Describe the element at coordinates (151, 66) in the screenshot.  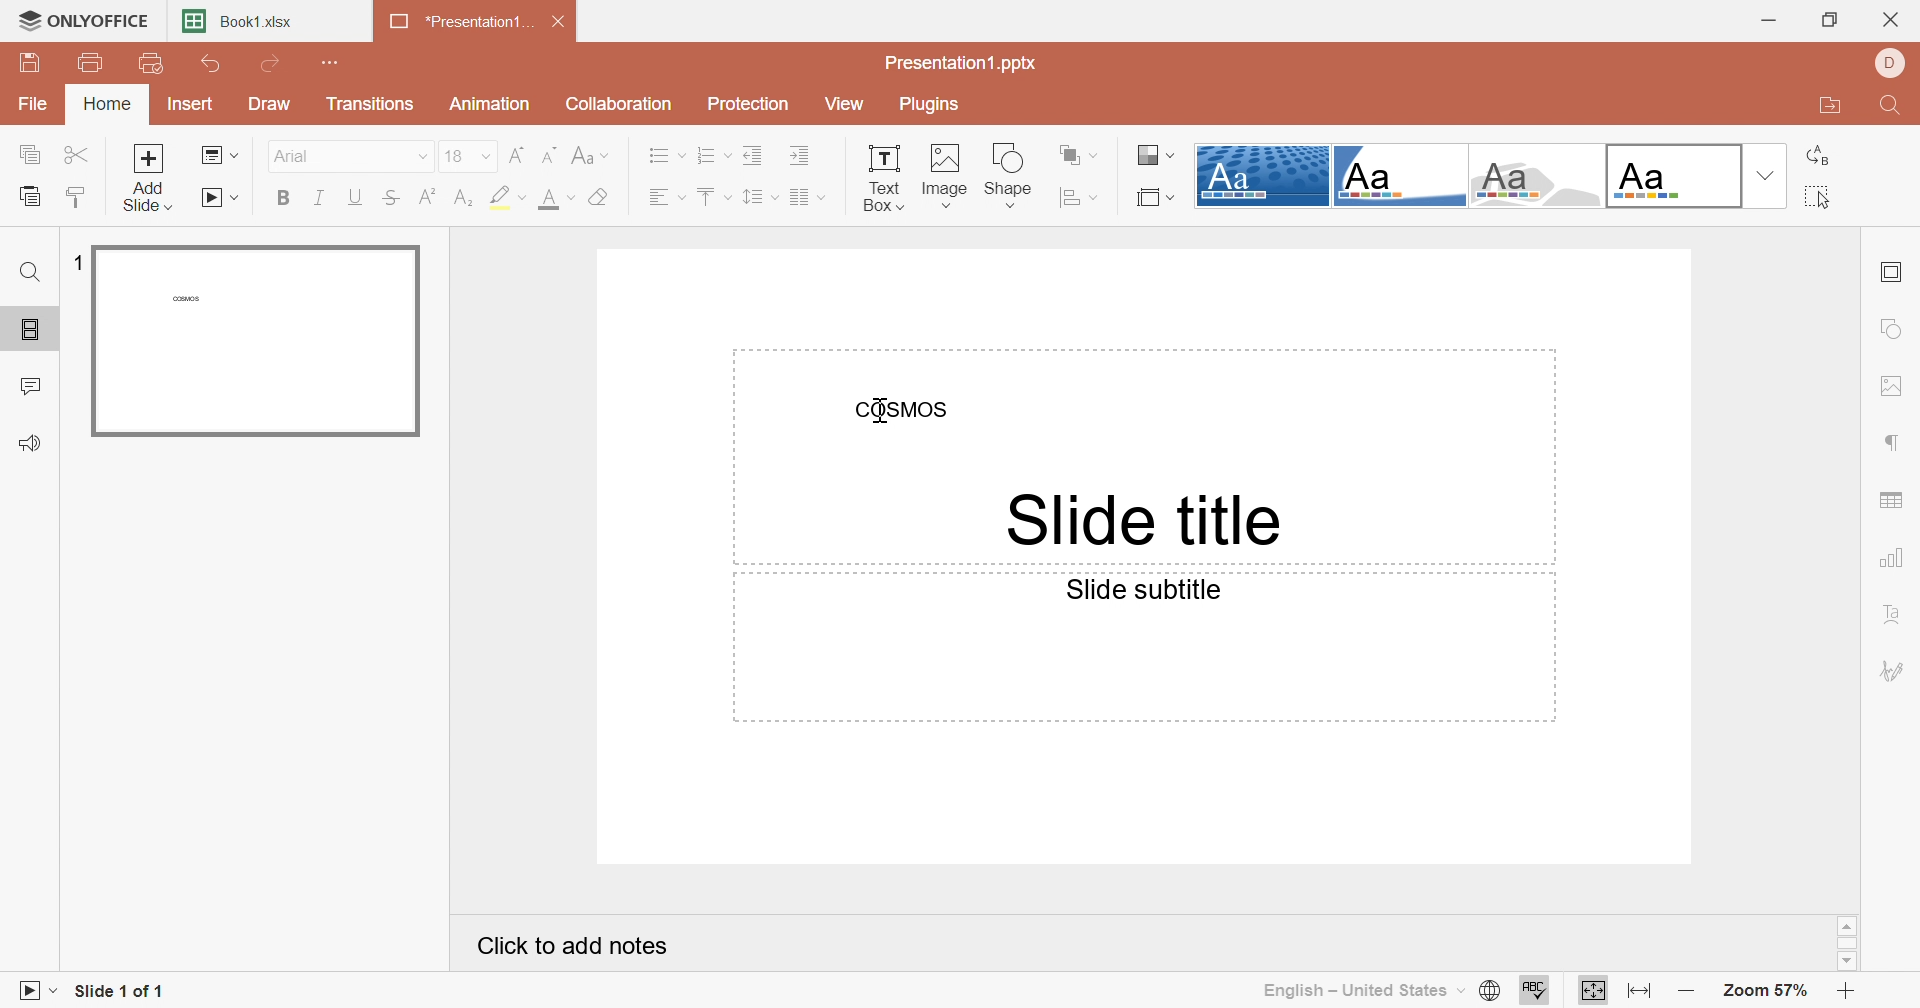
I see `Quick print` at that location.